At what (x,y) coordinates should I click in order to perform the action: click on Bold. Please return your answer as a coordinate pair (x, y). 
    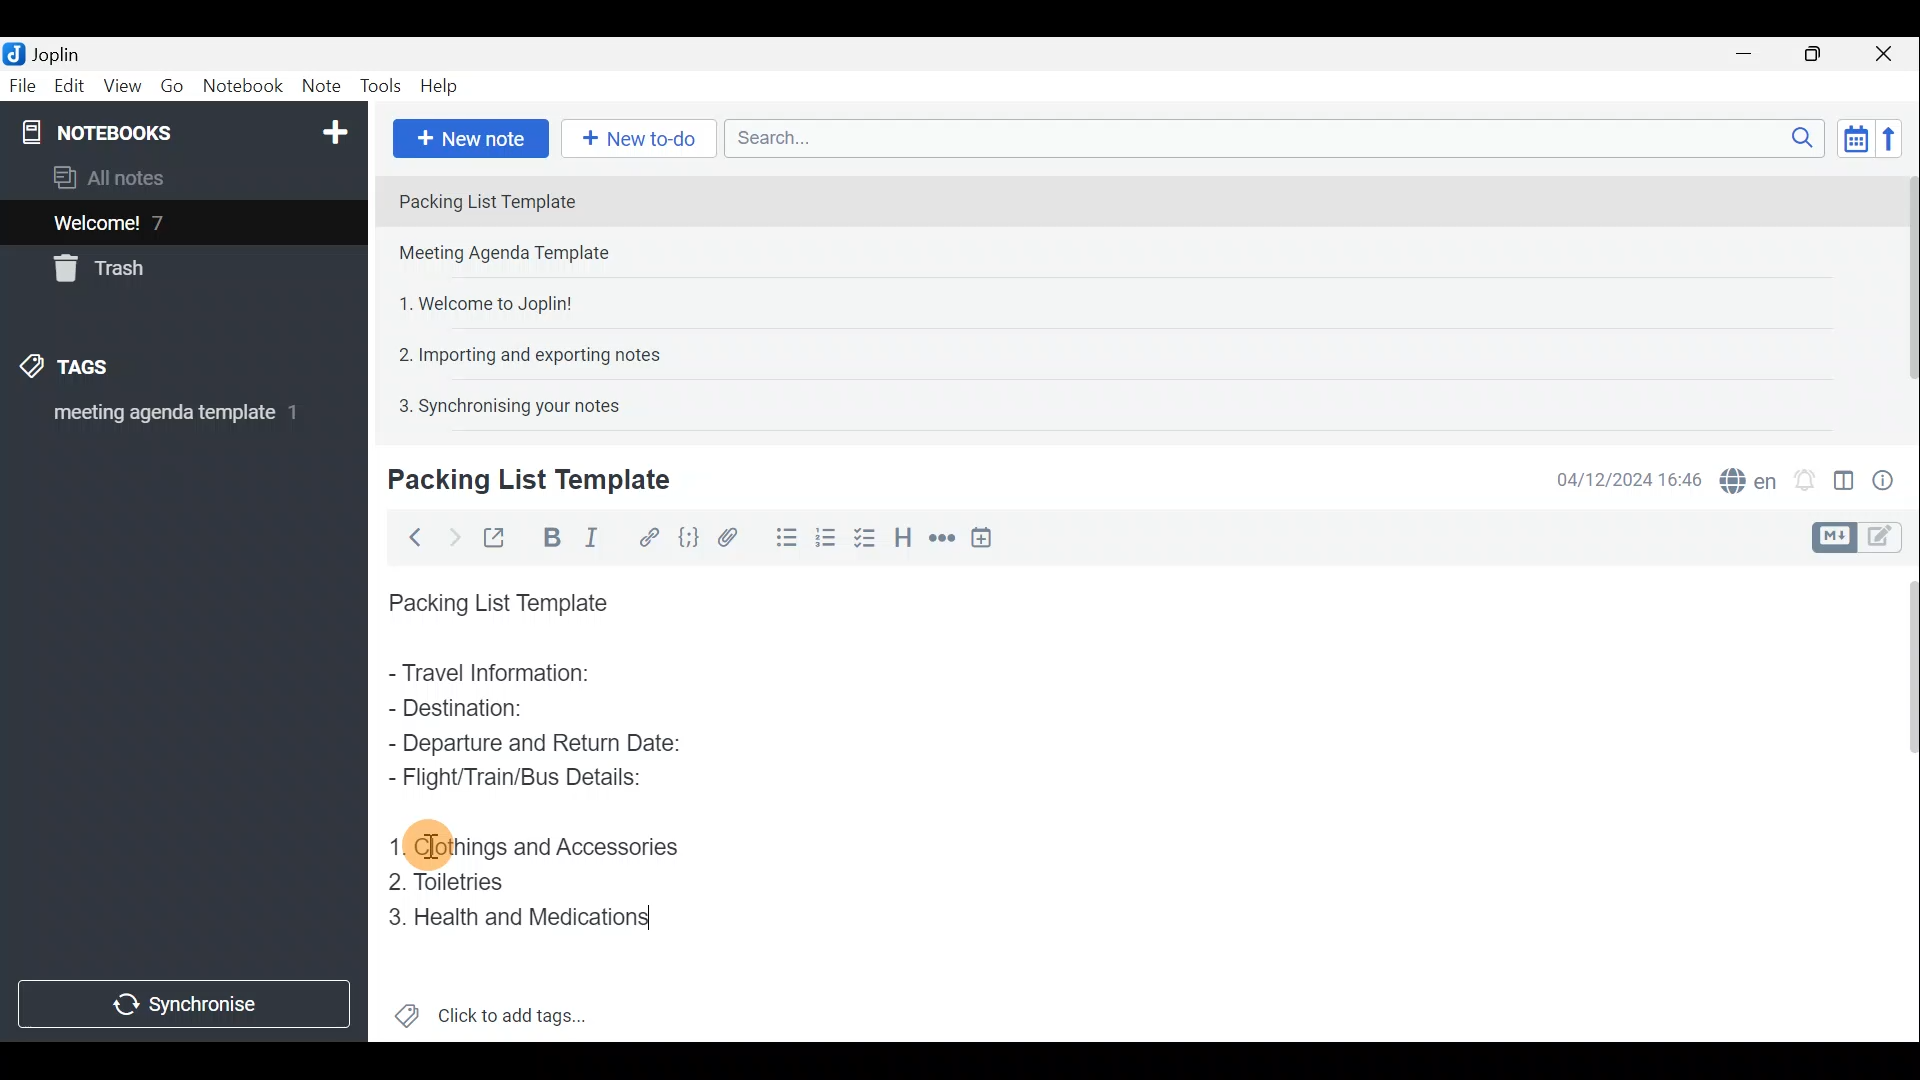
    Looking at the image, I should click on (549, 536).